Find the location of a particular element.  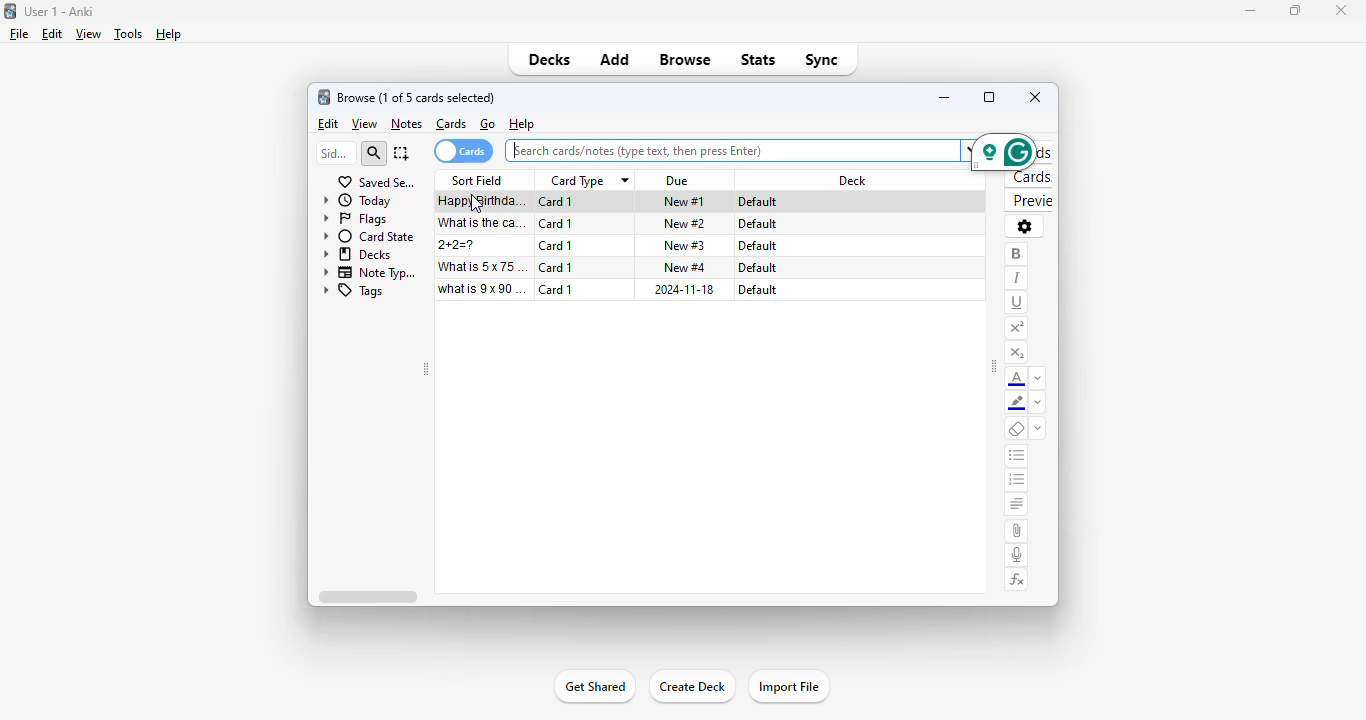

close is located at coordinates (1341, 11).